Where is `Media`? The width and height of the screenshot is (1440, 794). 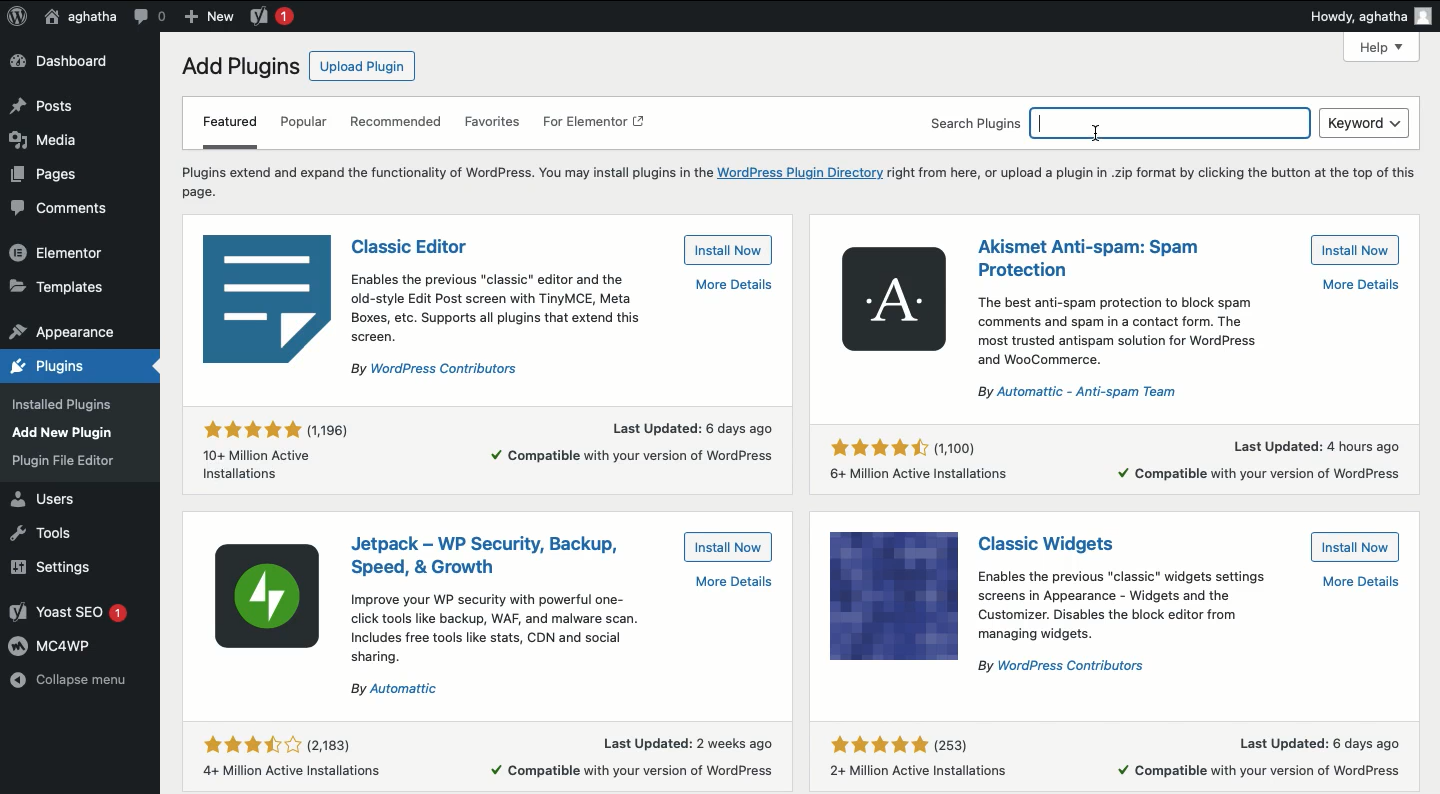 Media is located at coordinates (45, 137).